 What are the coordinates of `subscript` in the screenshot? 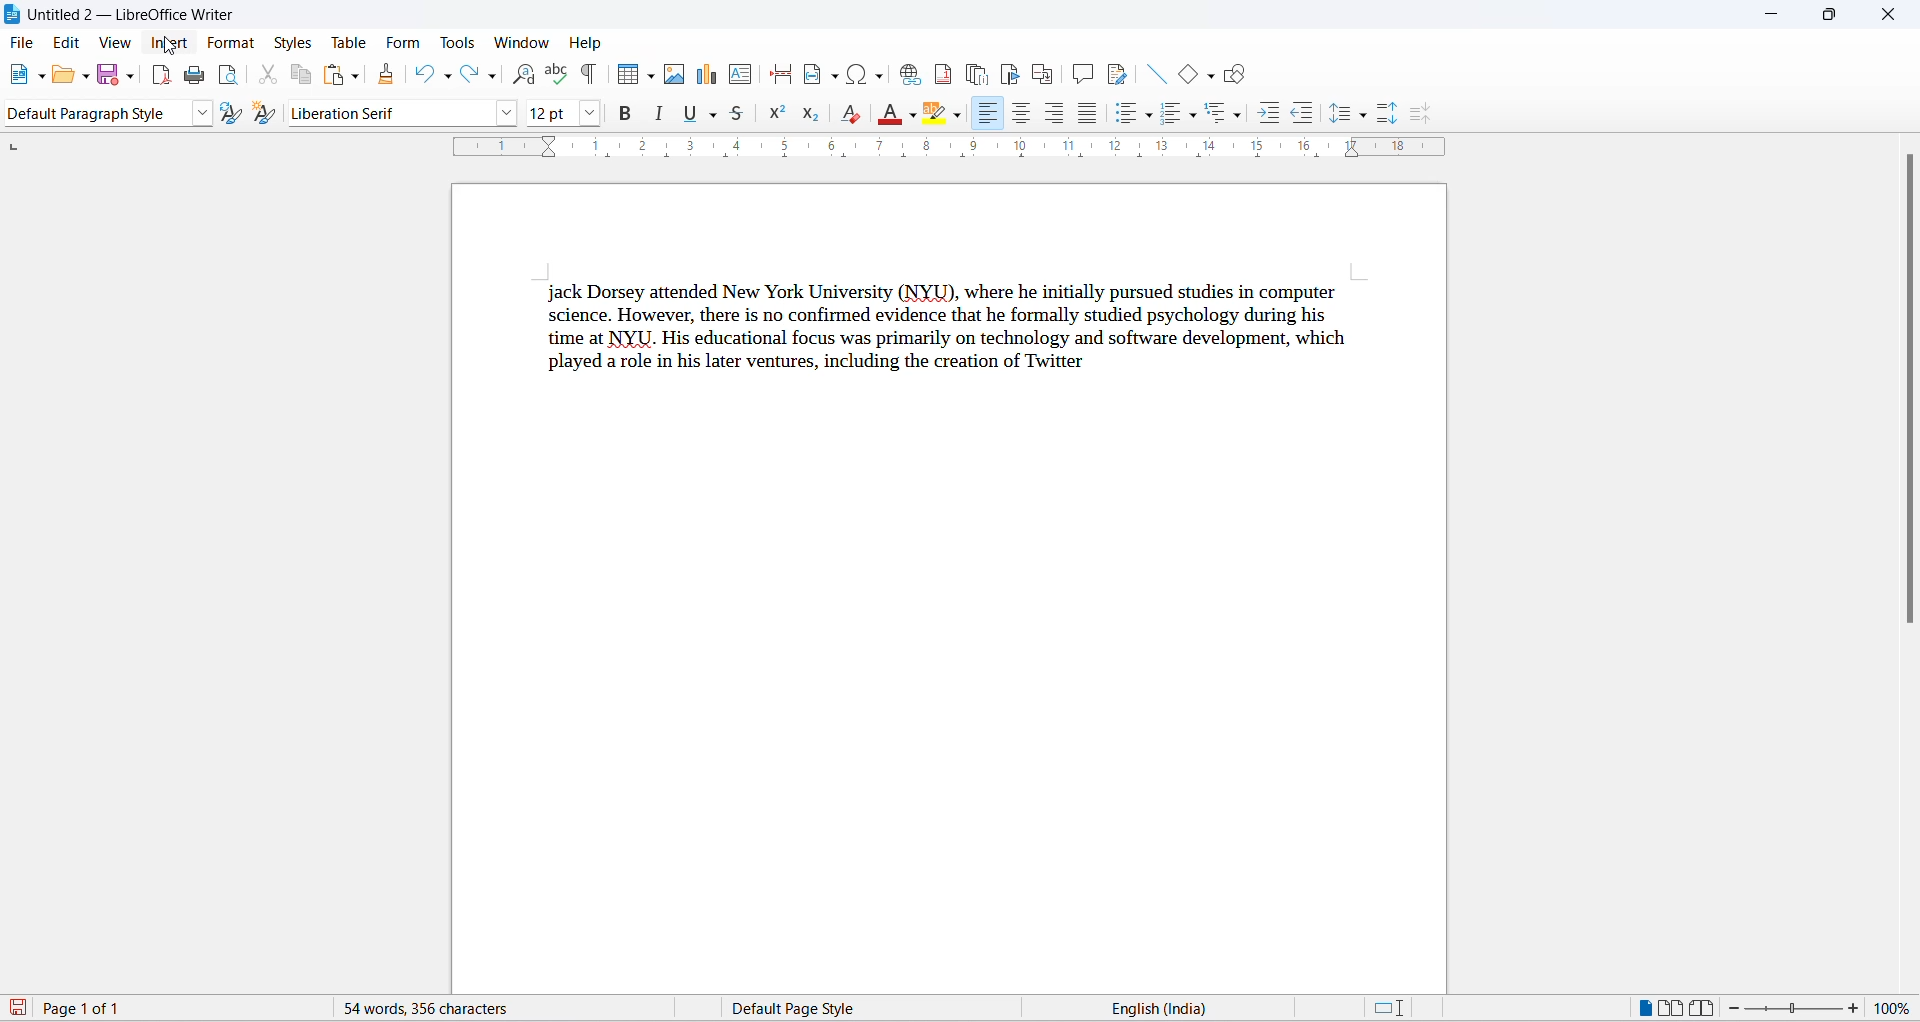 It's located at (809, 115).